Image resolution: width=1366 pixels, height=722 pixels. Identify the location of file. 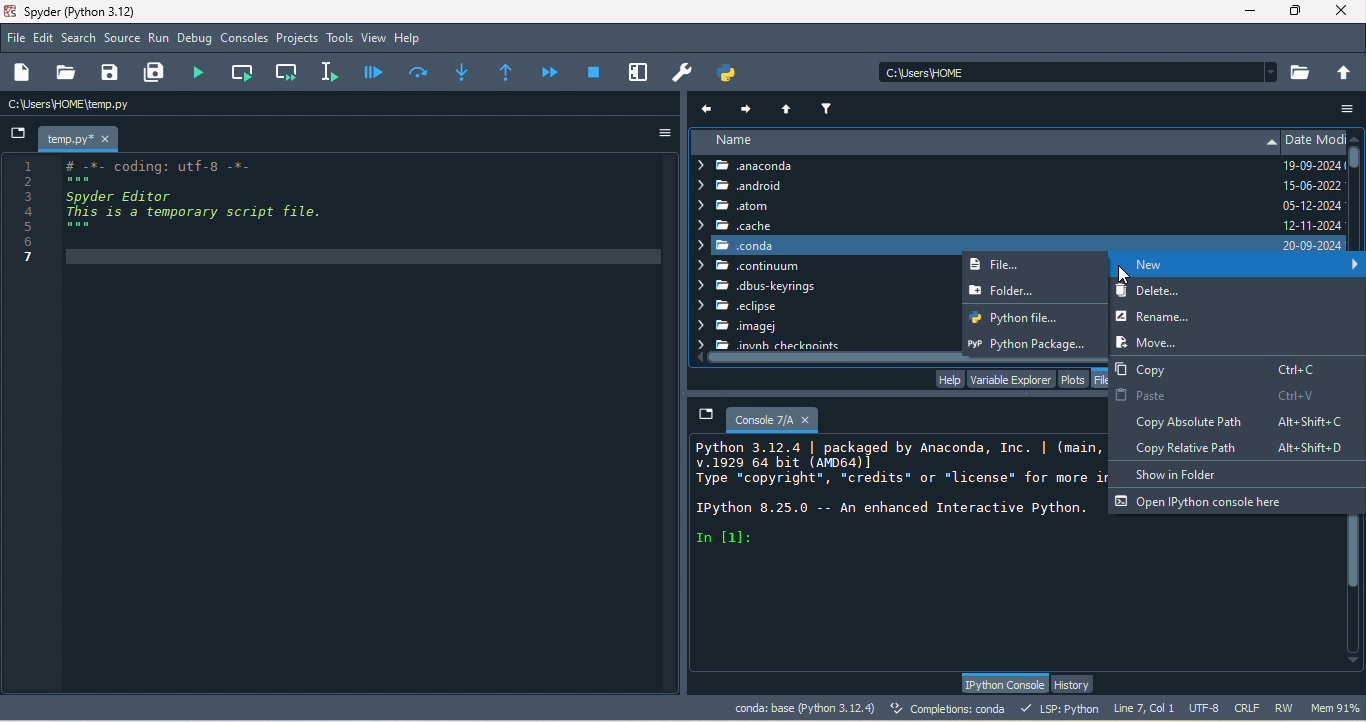
(1014, 265).